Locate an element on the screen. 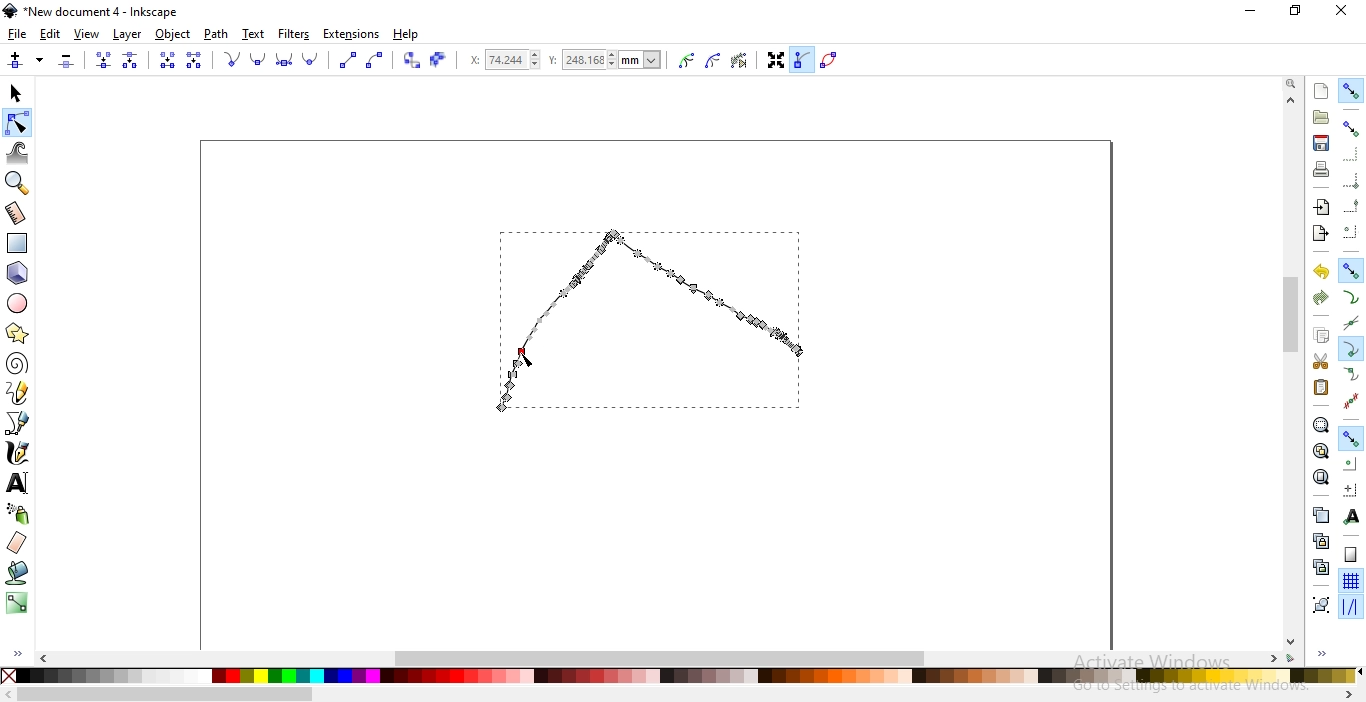 Image resolution: width=1366 pixels, height=702 pixels. make selected segments lines is located at coordinates (346, 60).